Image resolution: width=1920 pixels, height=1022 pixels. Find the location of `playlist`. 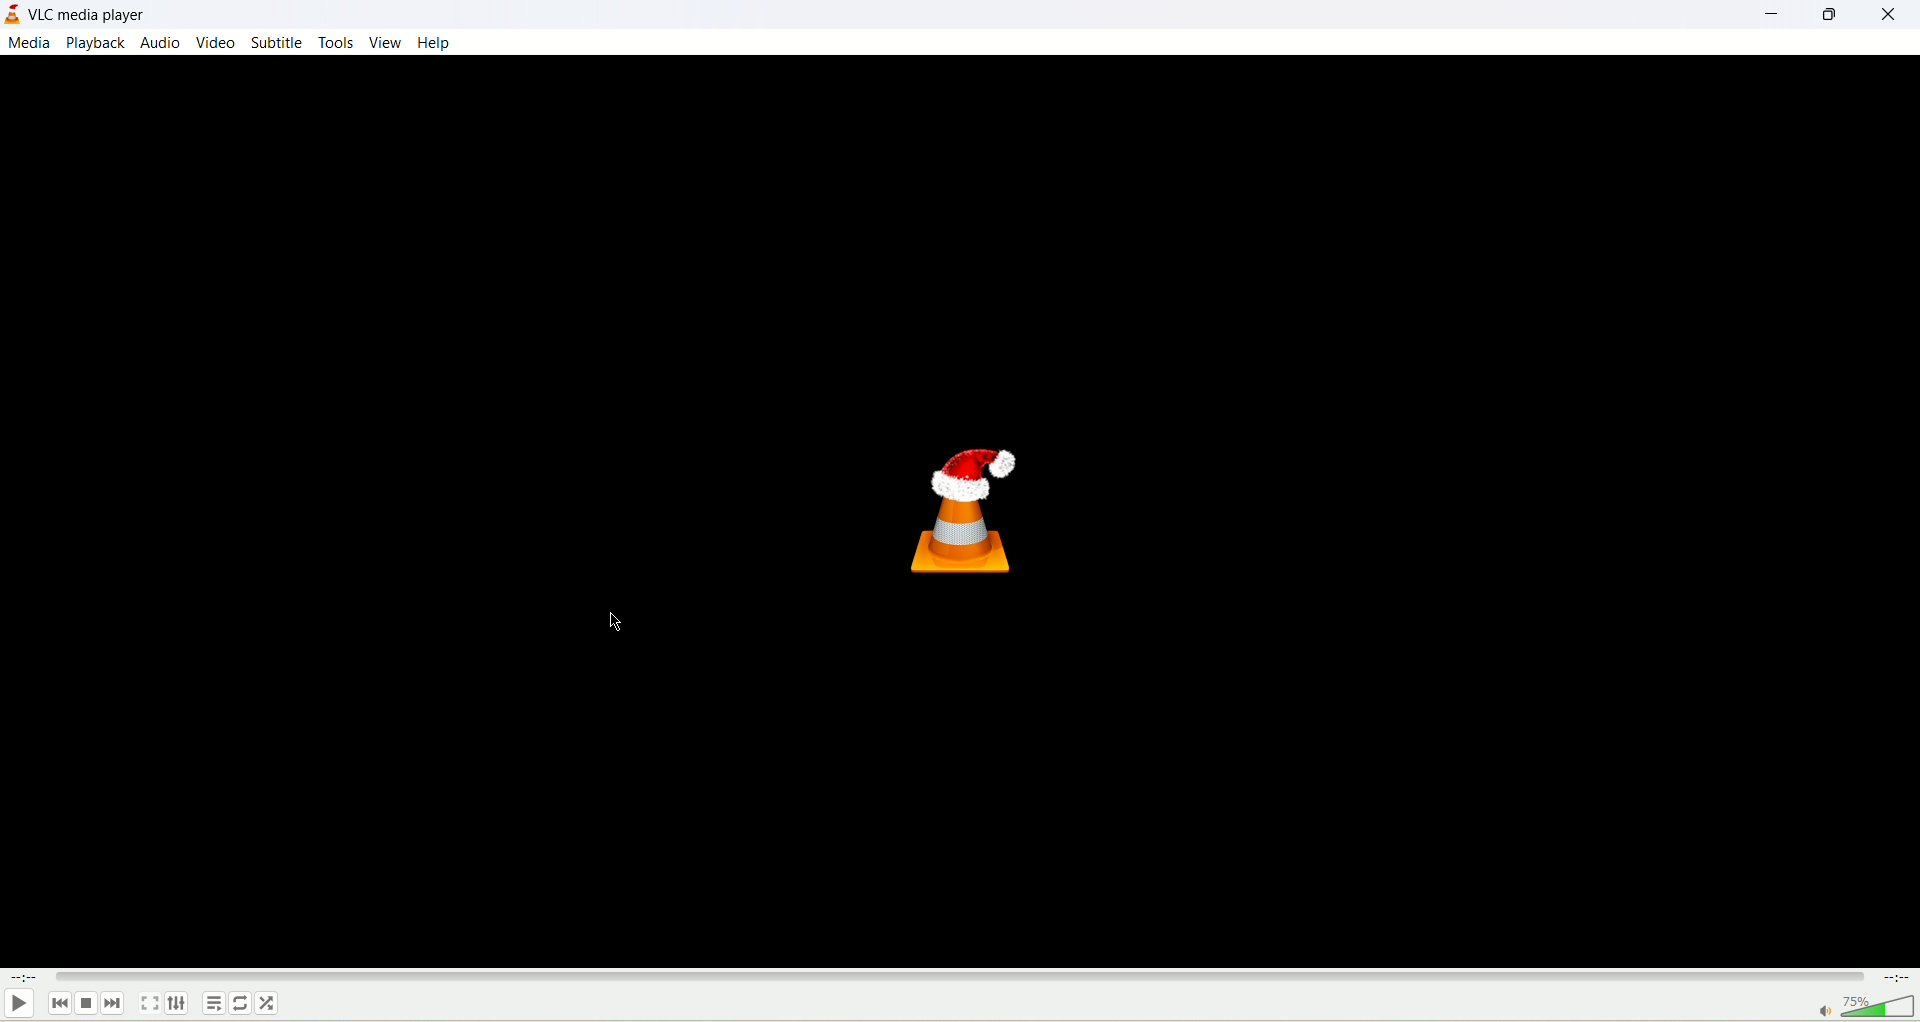

playlist is located at coordinates (214, 1004).